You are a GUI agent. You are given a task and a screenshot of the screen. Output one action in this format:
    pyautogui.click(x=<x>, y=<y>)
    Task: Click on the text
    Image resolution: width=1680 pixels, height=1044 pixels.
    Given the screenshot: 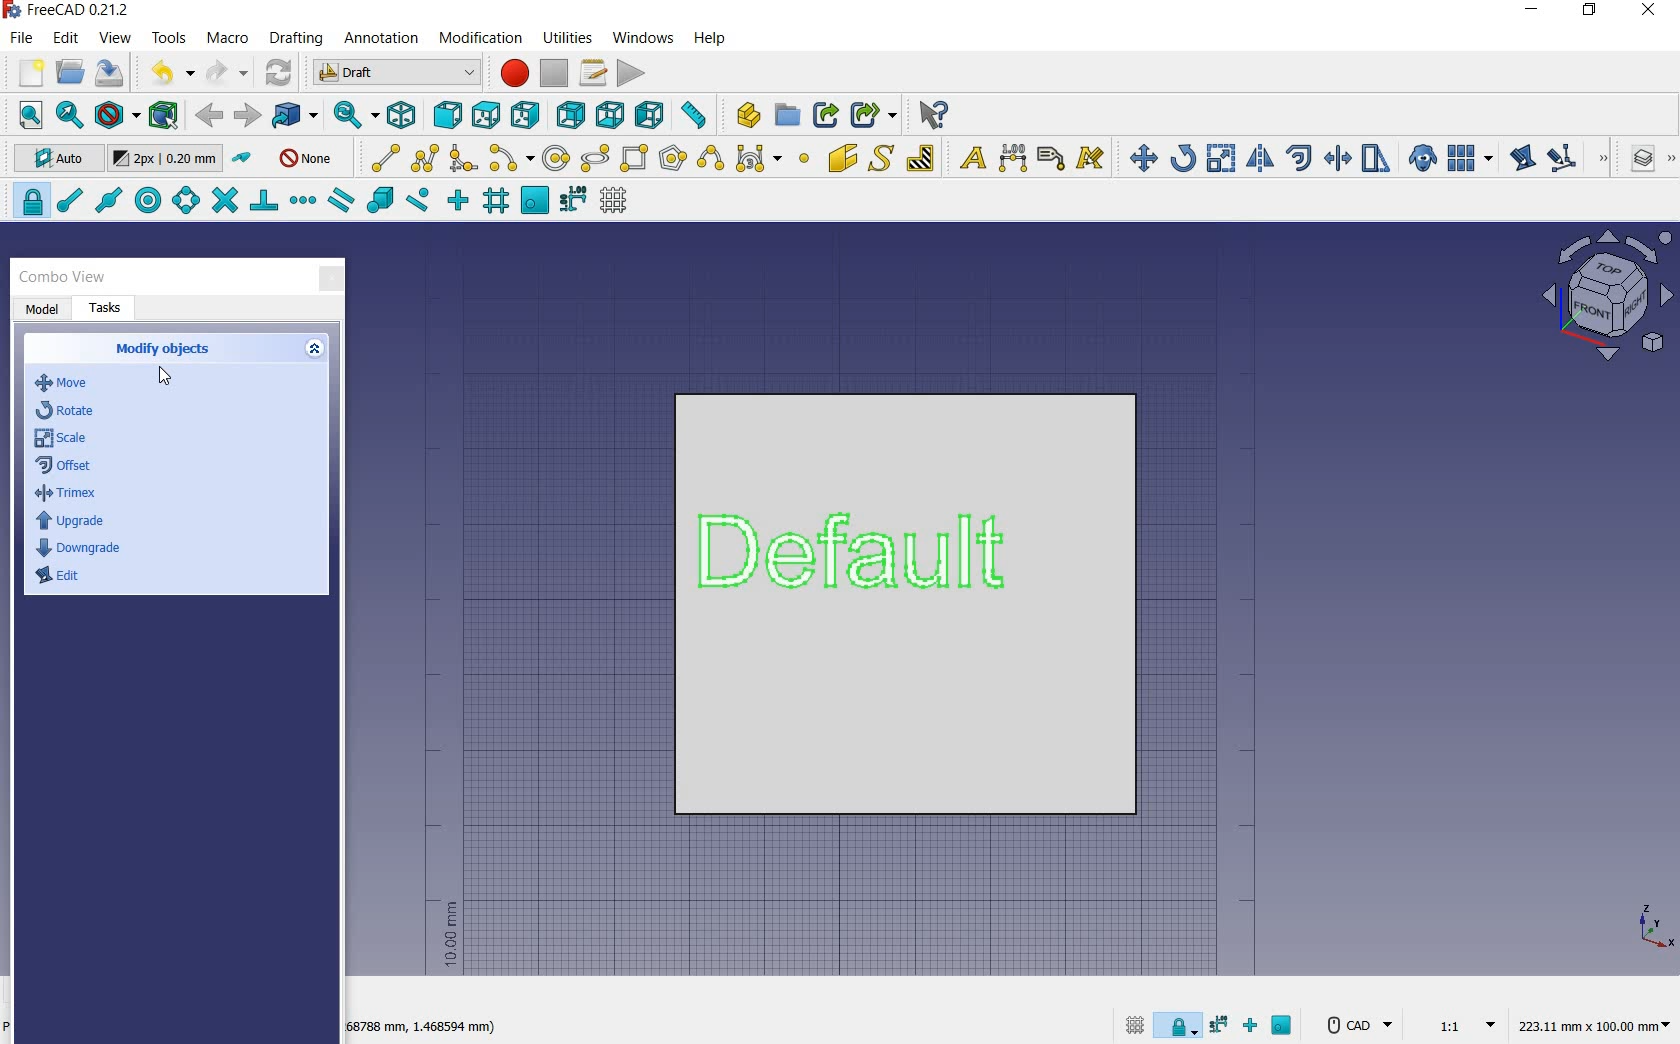 What is the action you would take?
    pyautogui.click(x=968, y=159)
    